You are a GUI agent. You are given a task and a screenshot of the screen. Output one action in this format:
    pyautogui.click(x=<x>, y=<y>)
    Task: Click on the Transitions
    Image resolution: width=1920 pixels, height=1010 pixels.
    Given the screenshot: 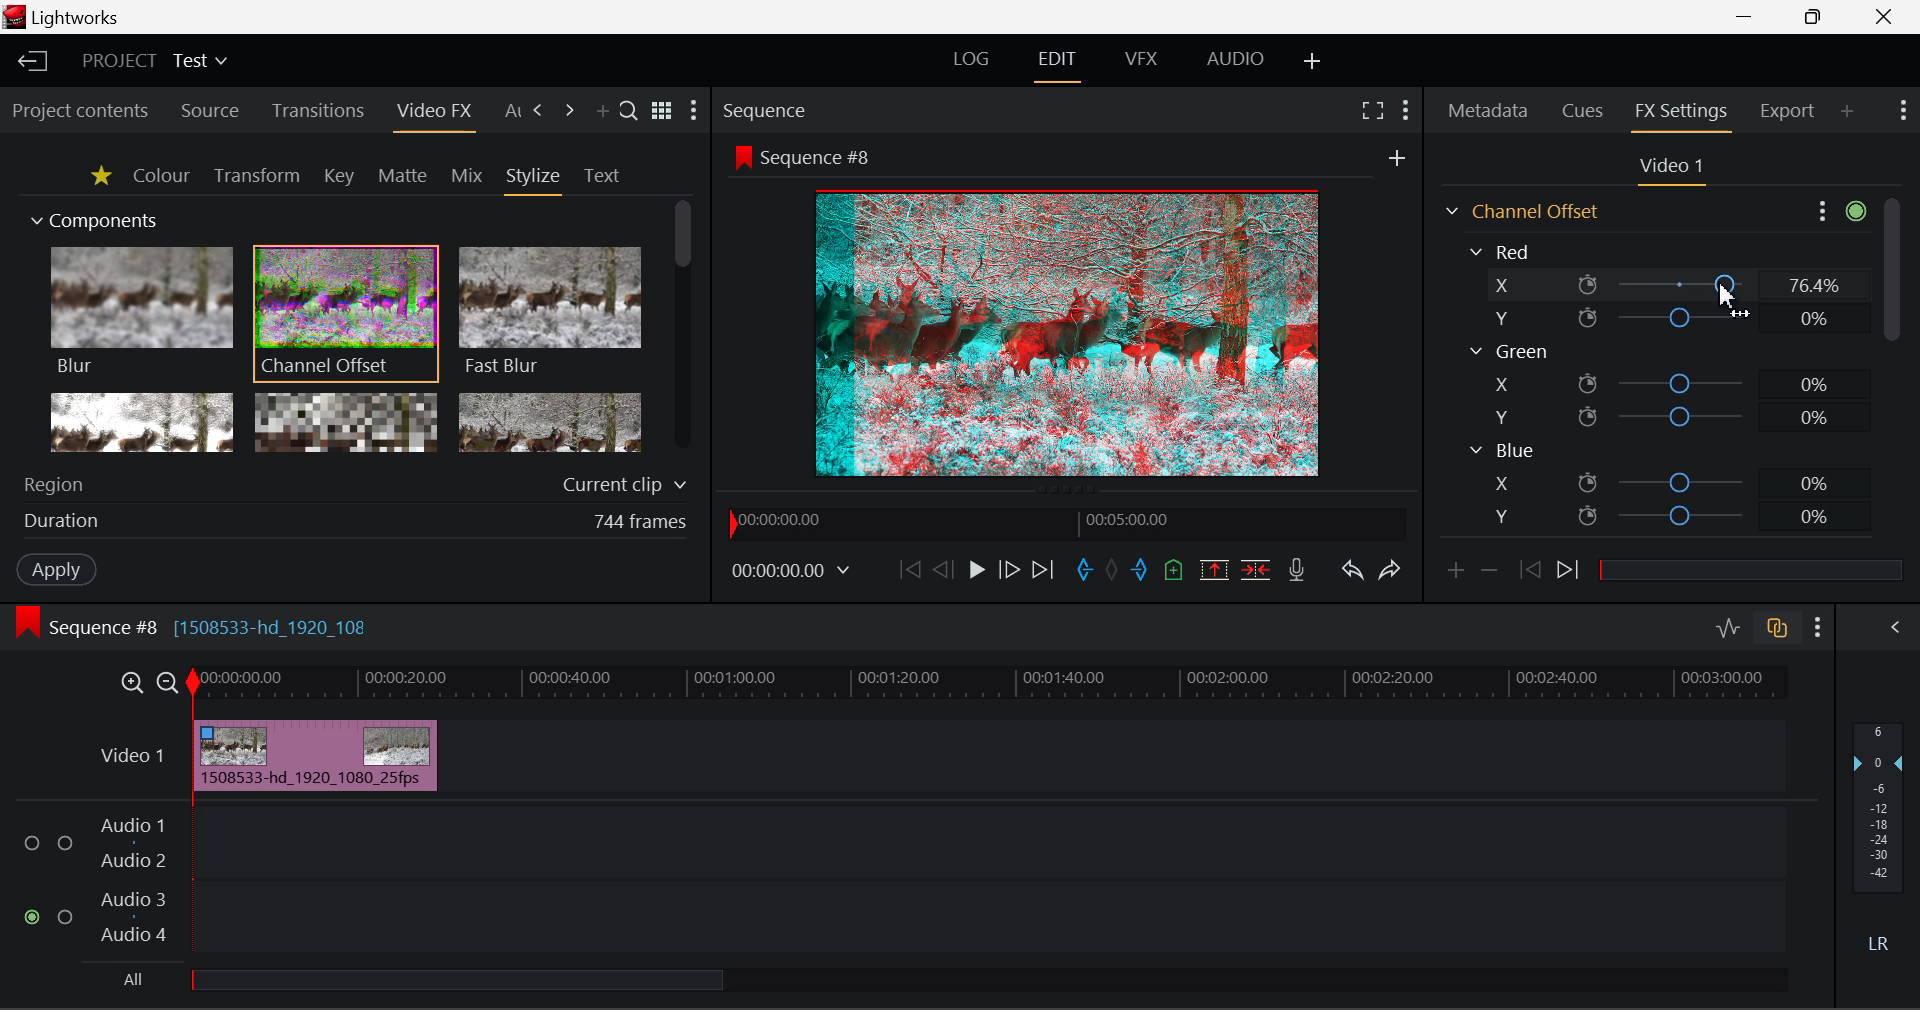 What is the action you would take?
    pyautogui.click(x=316, y=110)
    